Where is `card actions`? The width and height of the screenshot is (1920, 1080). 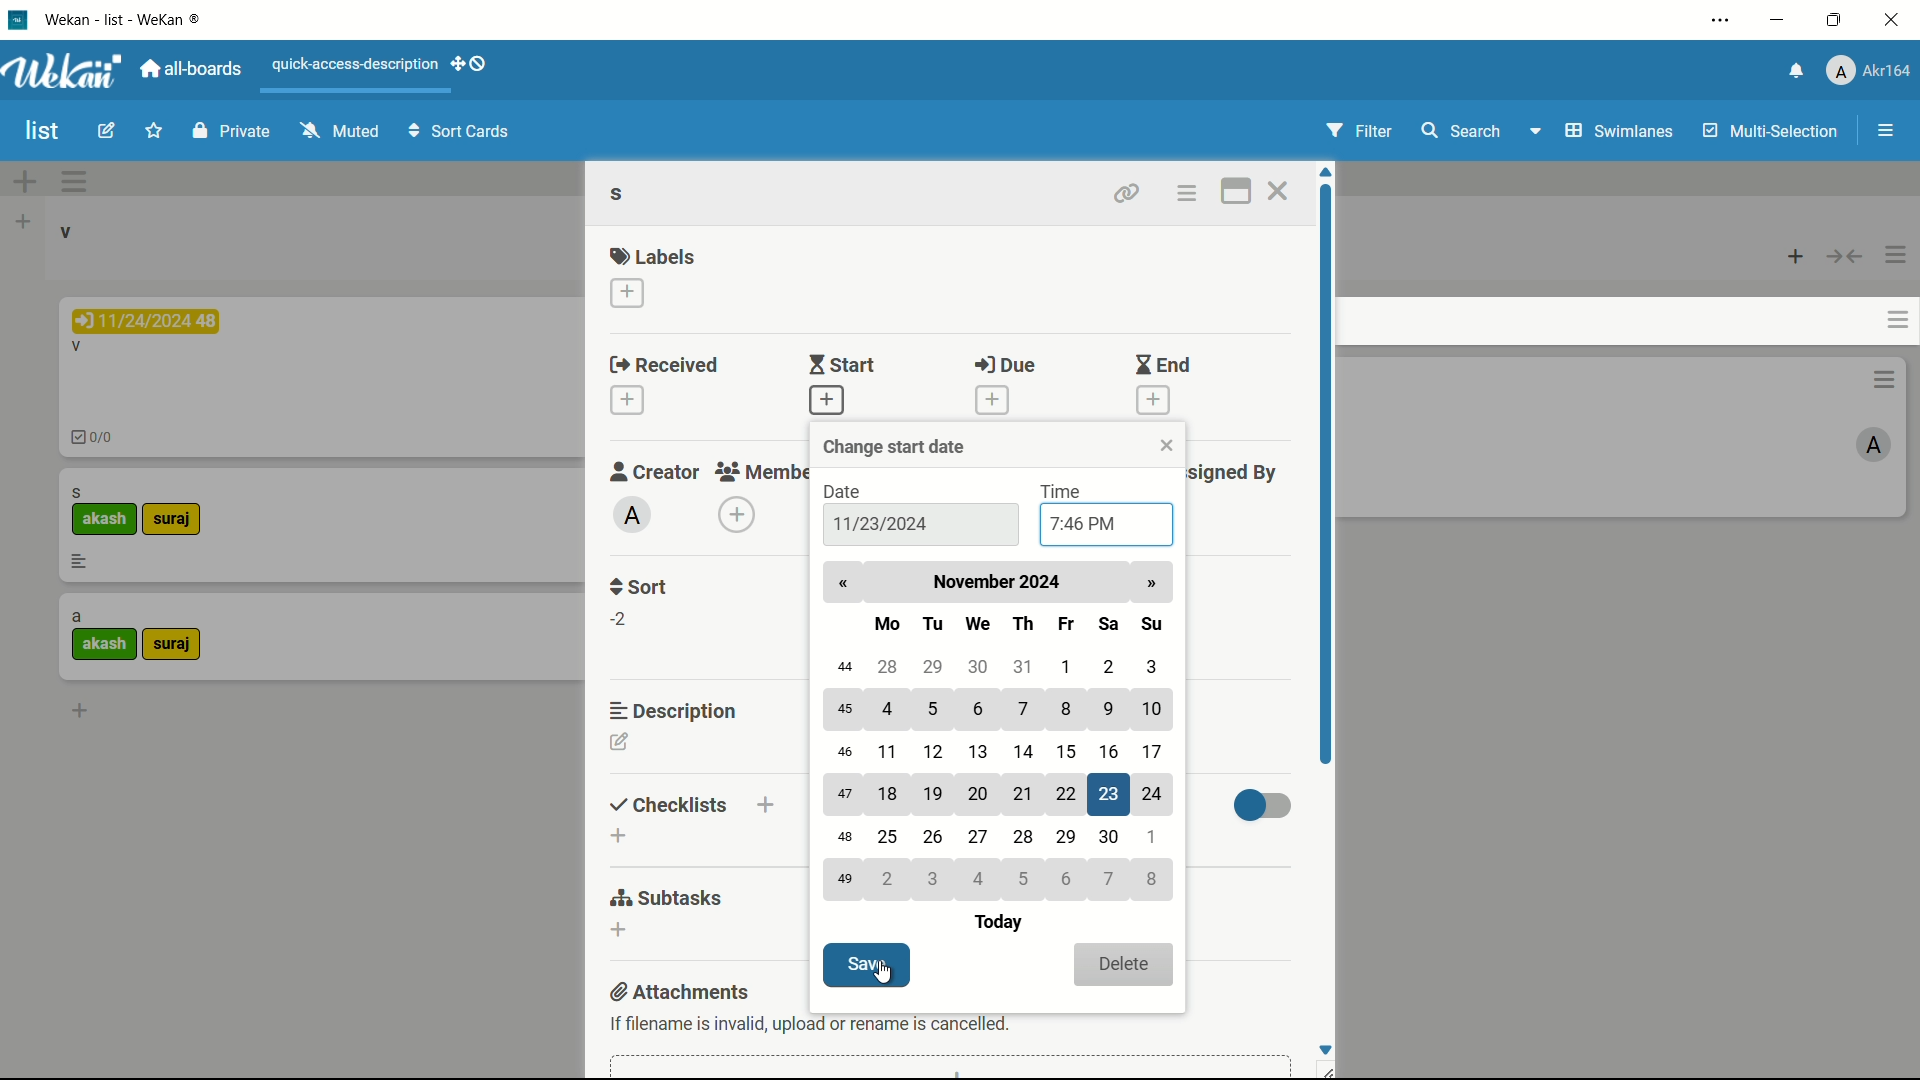 card actions is located at coordinates (1895, 320).